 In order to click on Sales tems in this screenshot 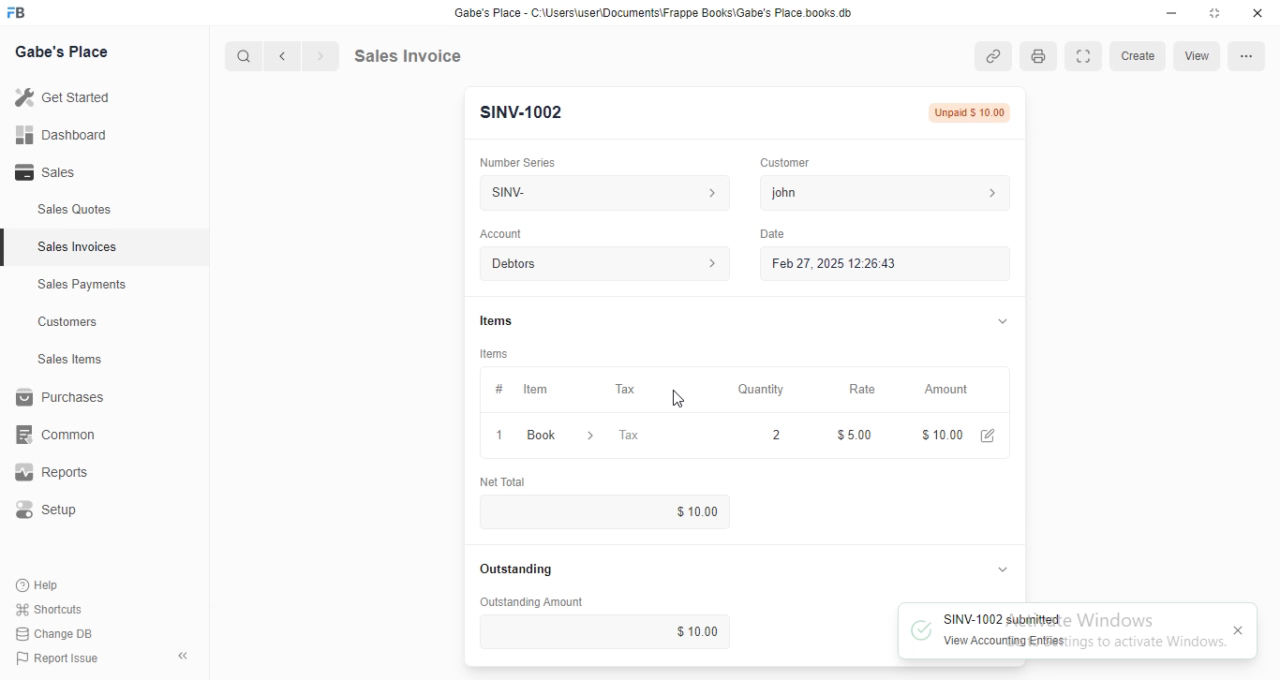, I will do `click(71, 359)`.